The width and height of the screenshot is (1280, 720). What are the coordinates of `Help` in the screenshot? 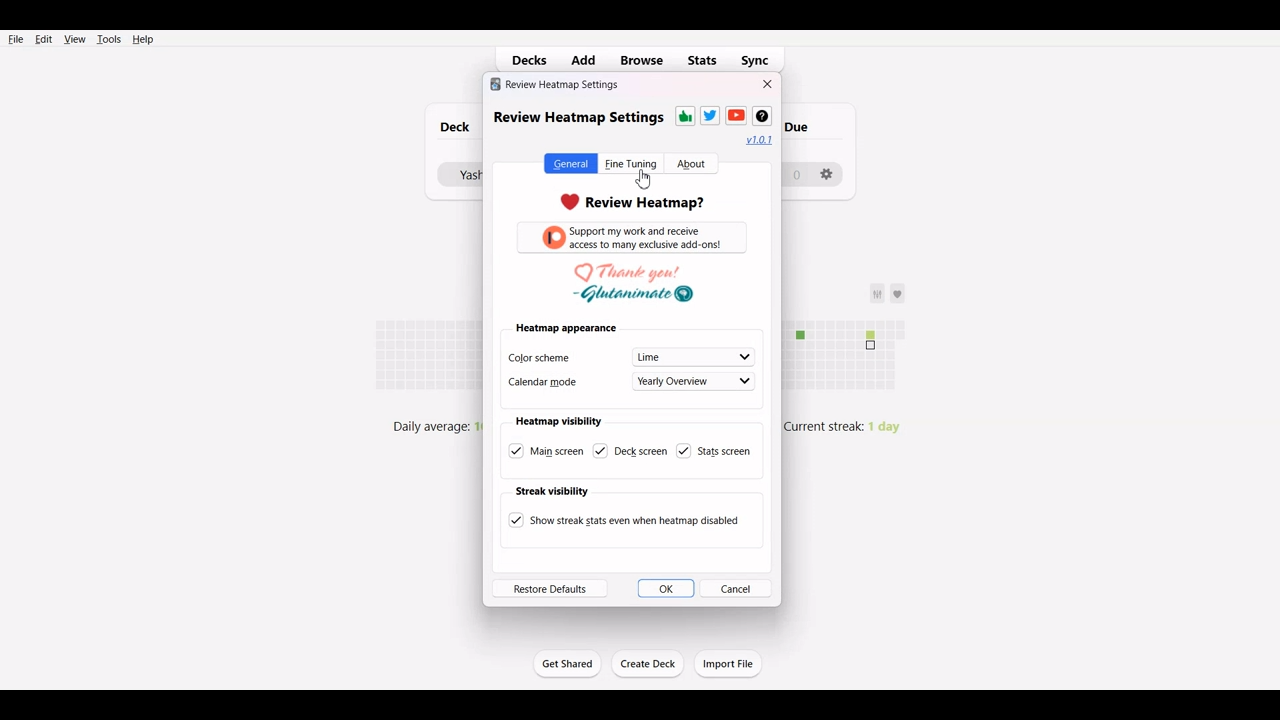 It's located at (142, 39).